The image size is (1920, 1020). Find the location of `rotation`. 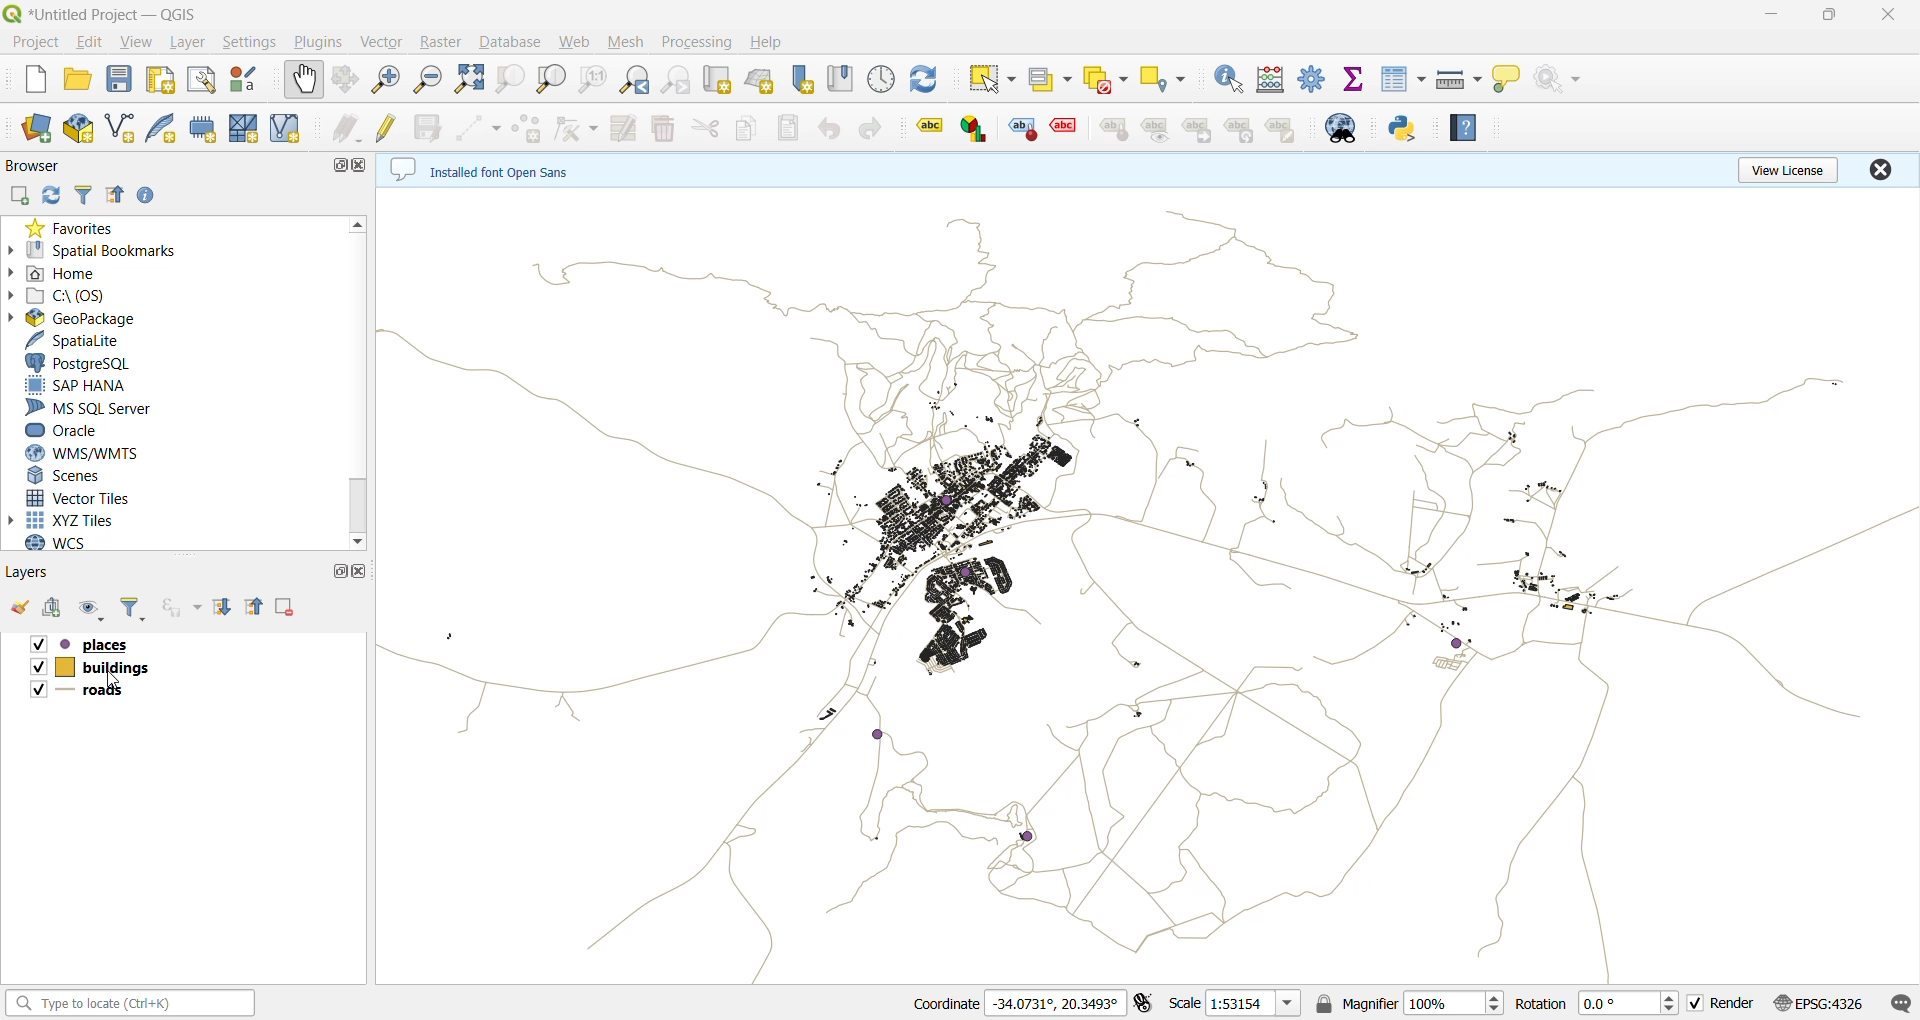

rotation is located at coordinates (1594, 1004).